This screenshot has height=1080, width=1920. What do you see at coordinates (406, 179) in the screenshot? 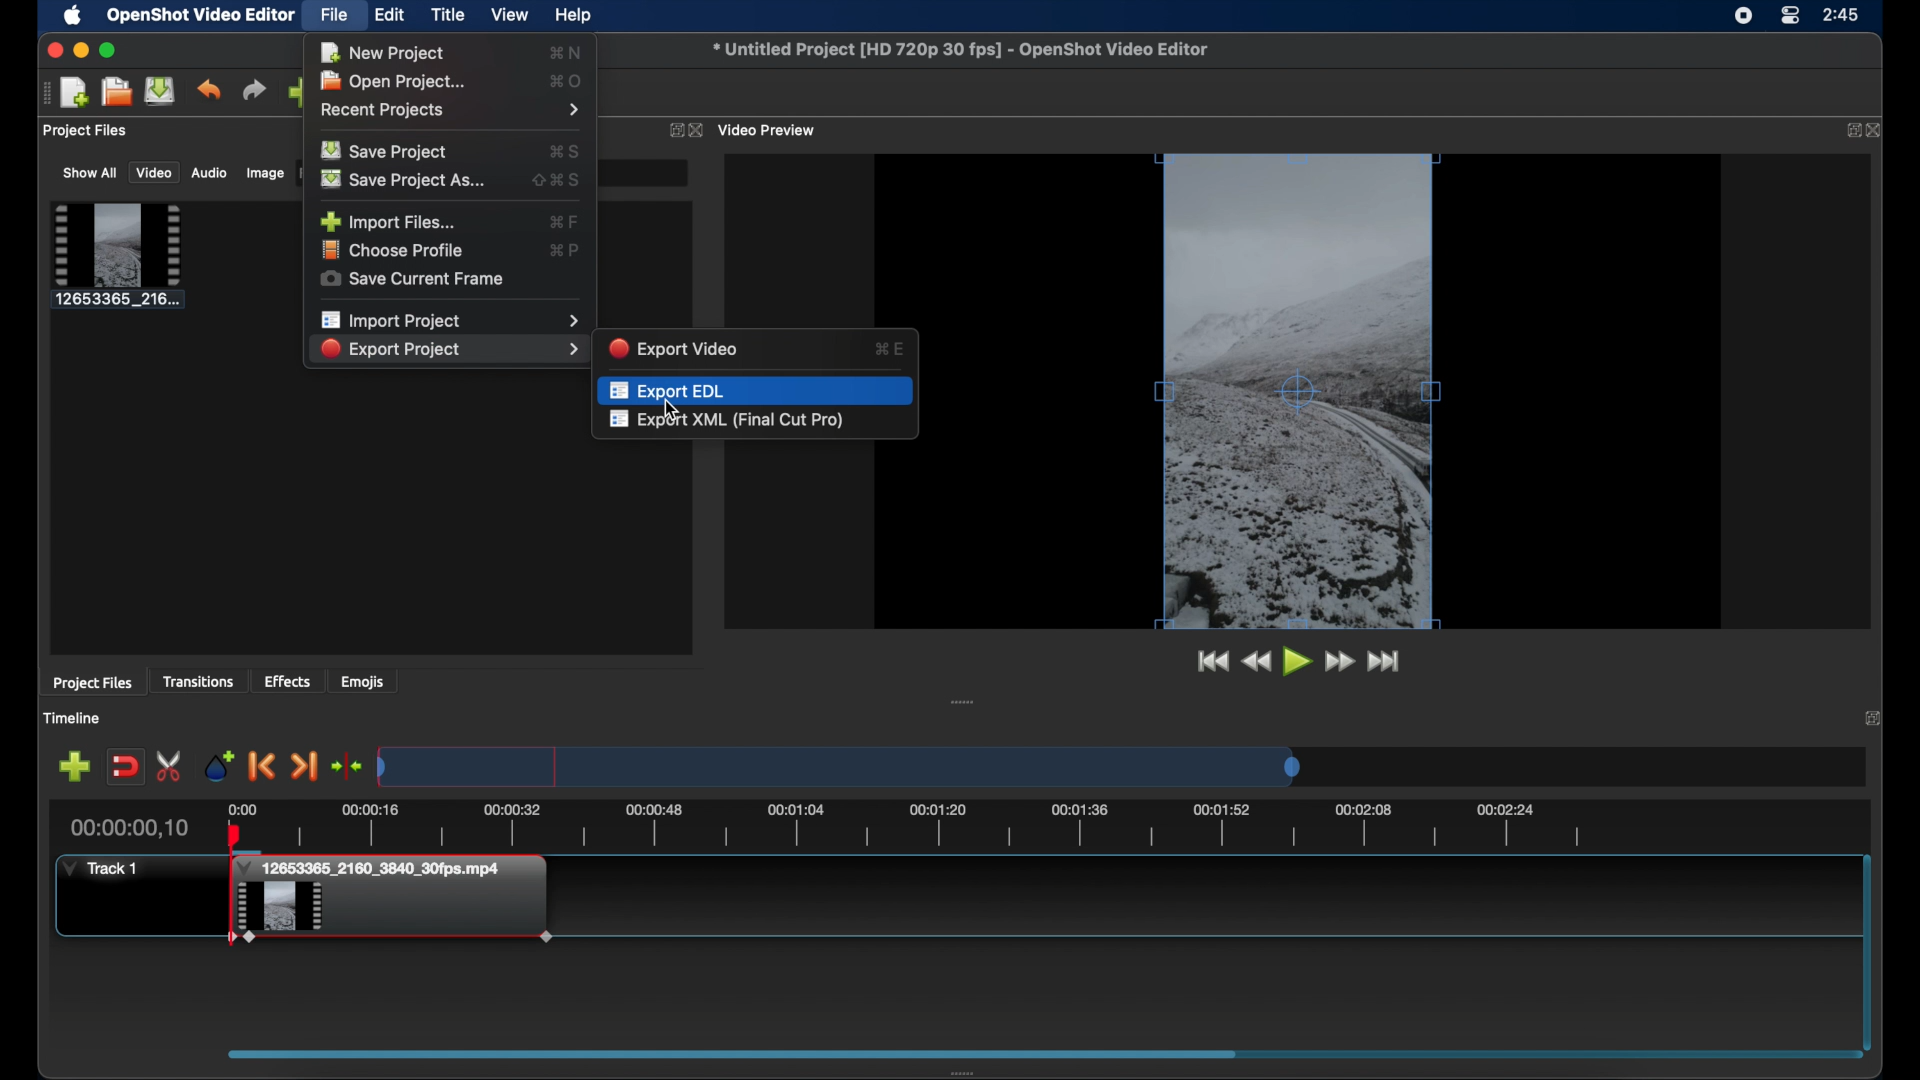
I see `save project as` at bounding box center [406, 179].